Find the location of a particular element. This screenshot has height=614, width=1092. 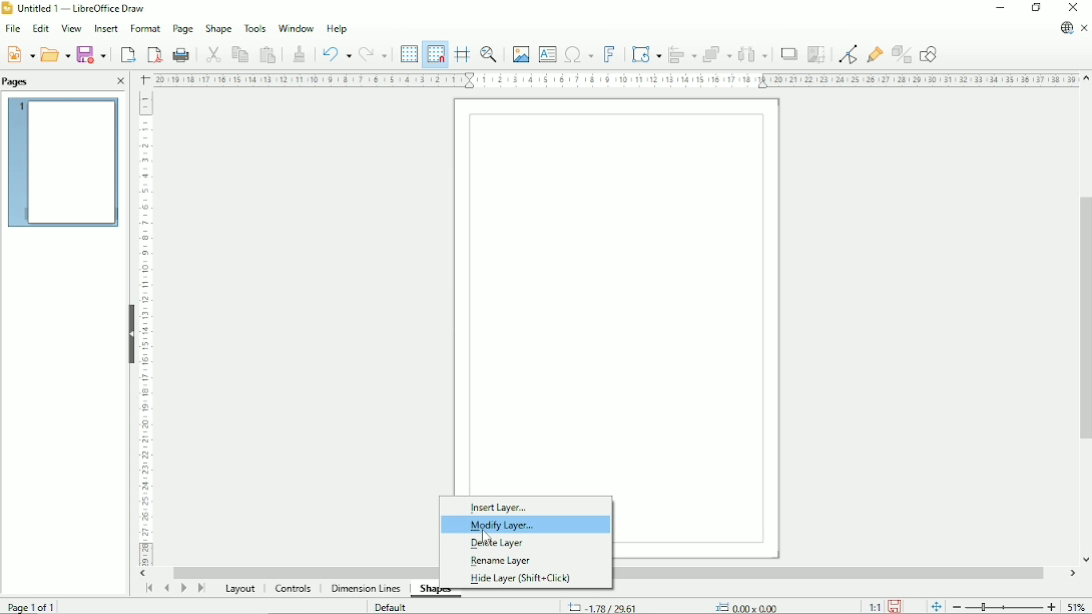

Insert layer is located at coordinates (498, 506).